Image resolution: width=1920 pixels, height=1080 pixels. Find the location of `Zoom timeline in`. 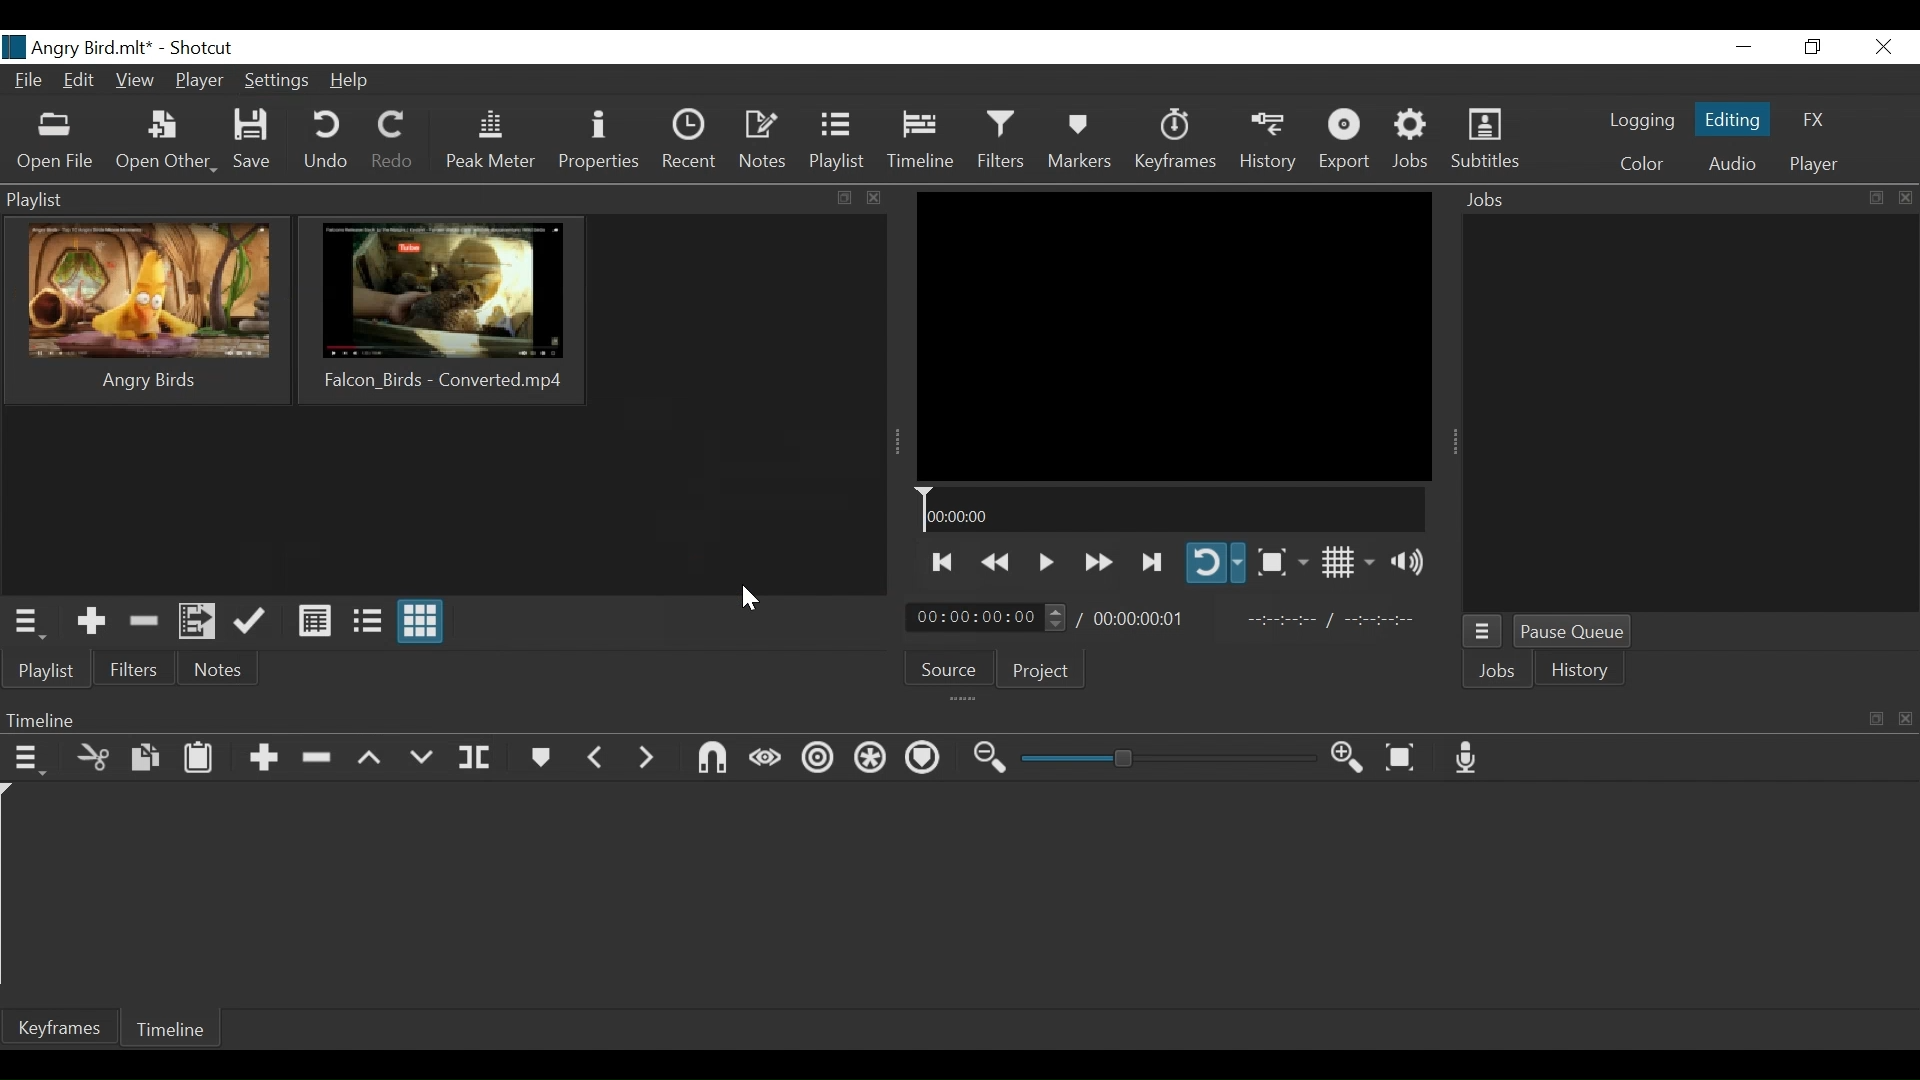

Zoom timeline in is located at coordinates (1347, 759).